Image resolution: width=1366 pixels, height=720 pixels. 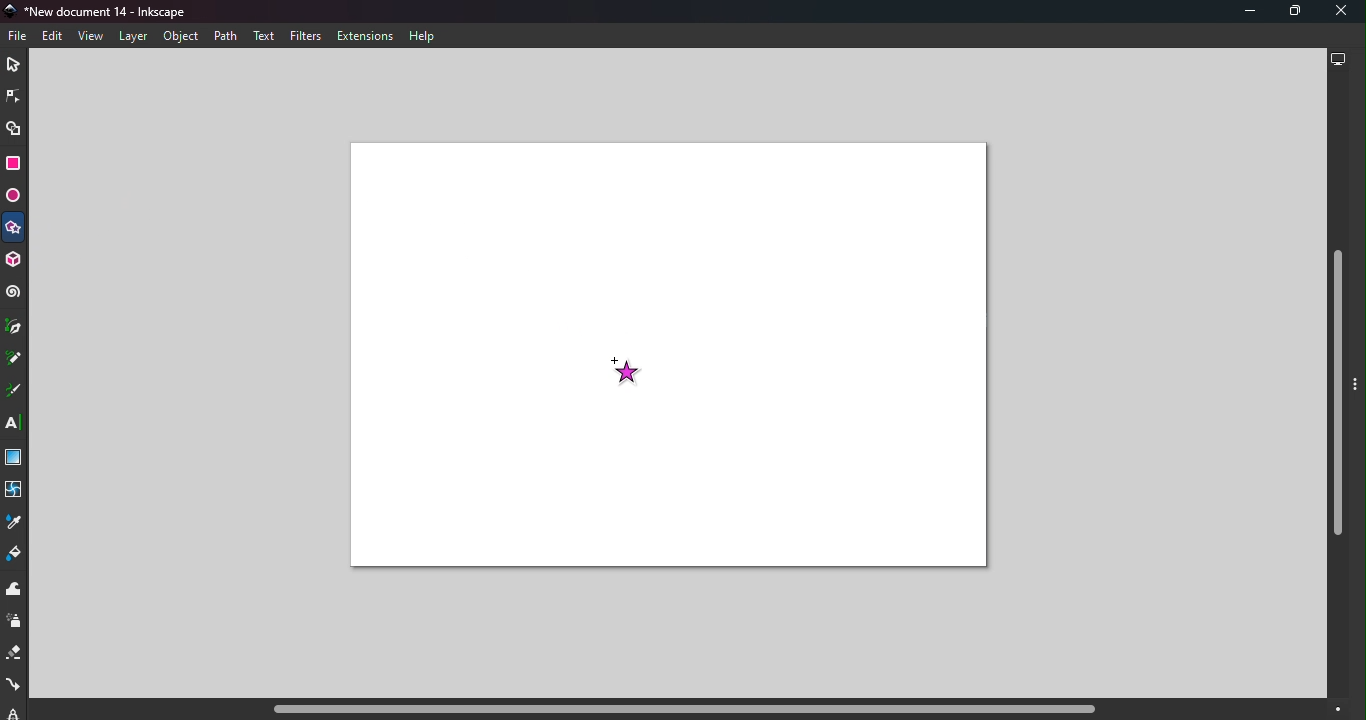 What do you see at coordinates (676, 710) in the screenshot?
I see `Horizontal scroll bar` at bounding box center [676, 710].